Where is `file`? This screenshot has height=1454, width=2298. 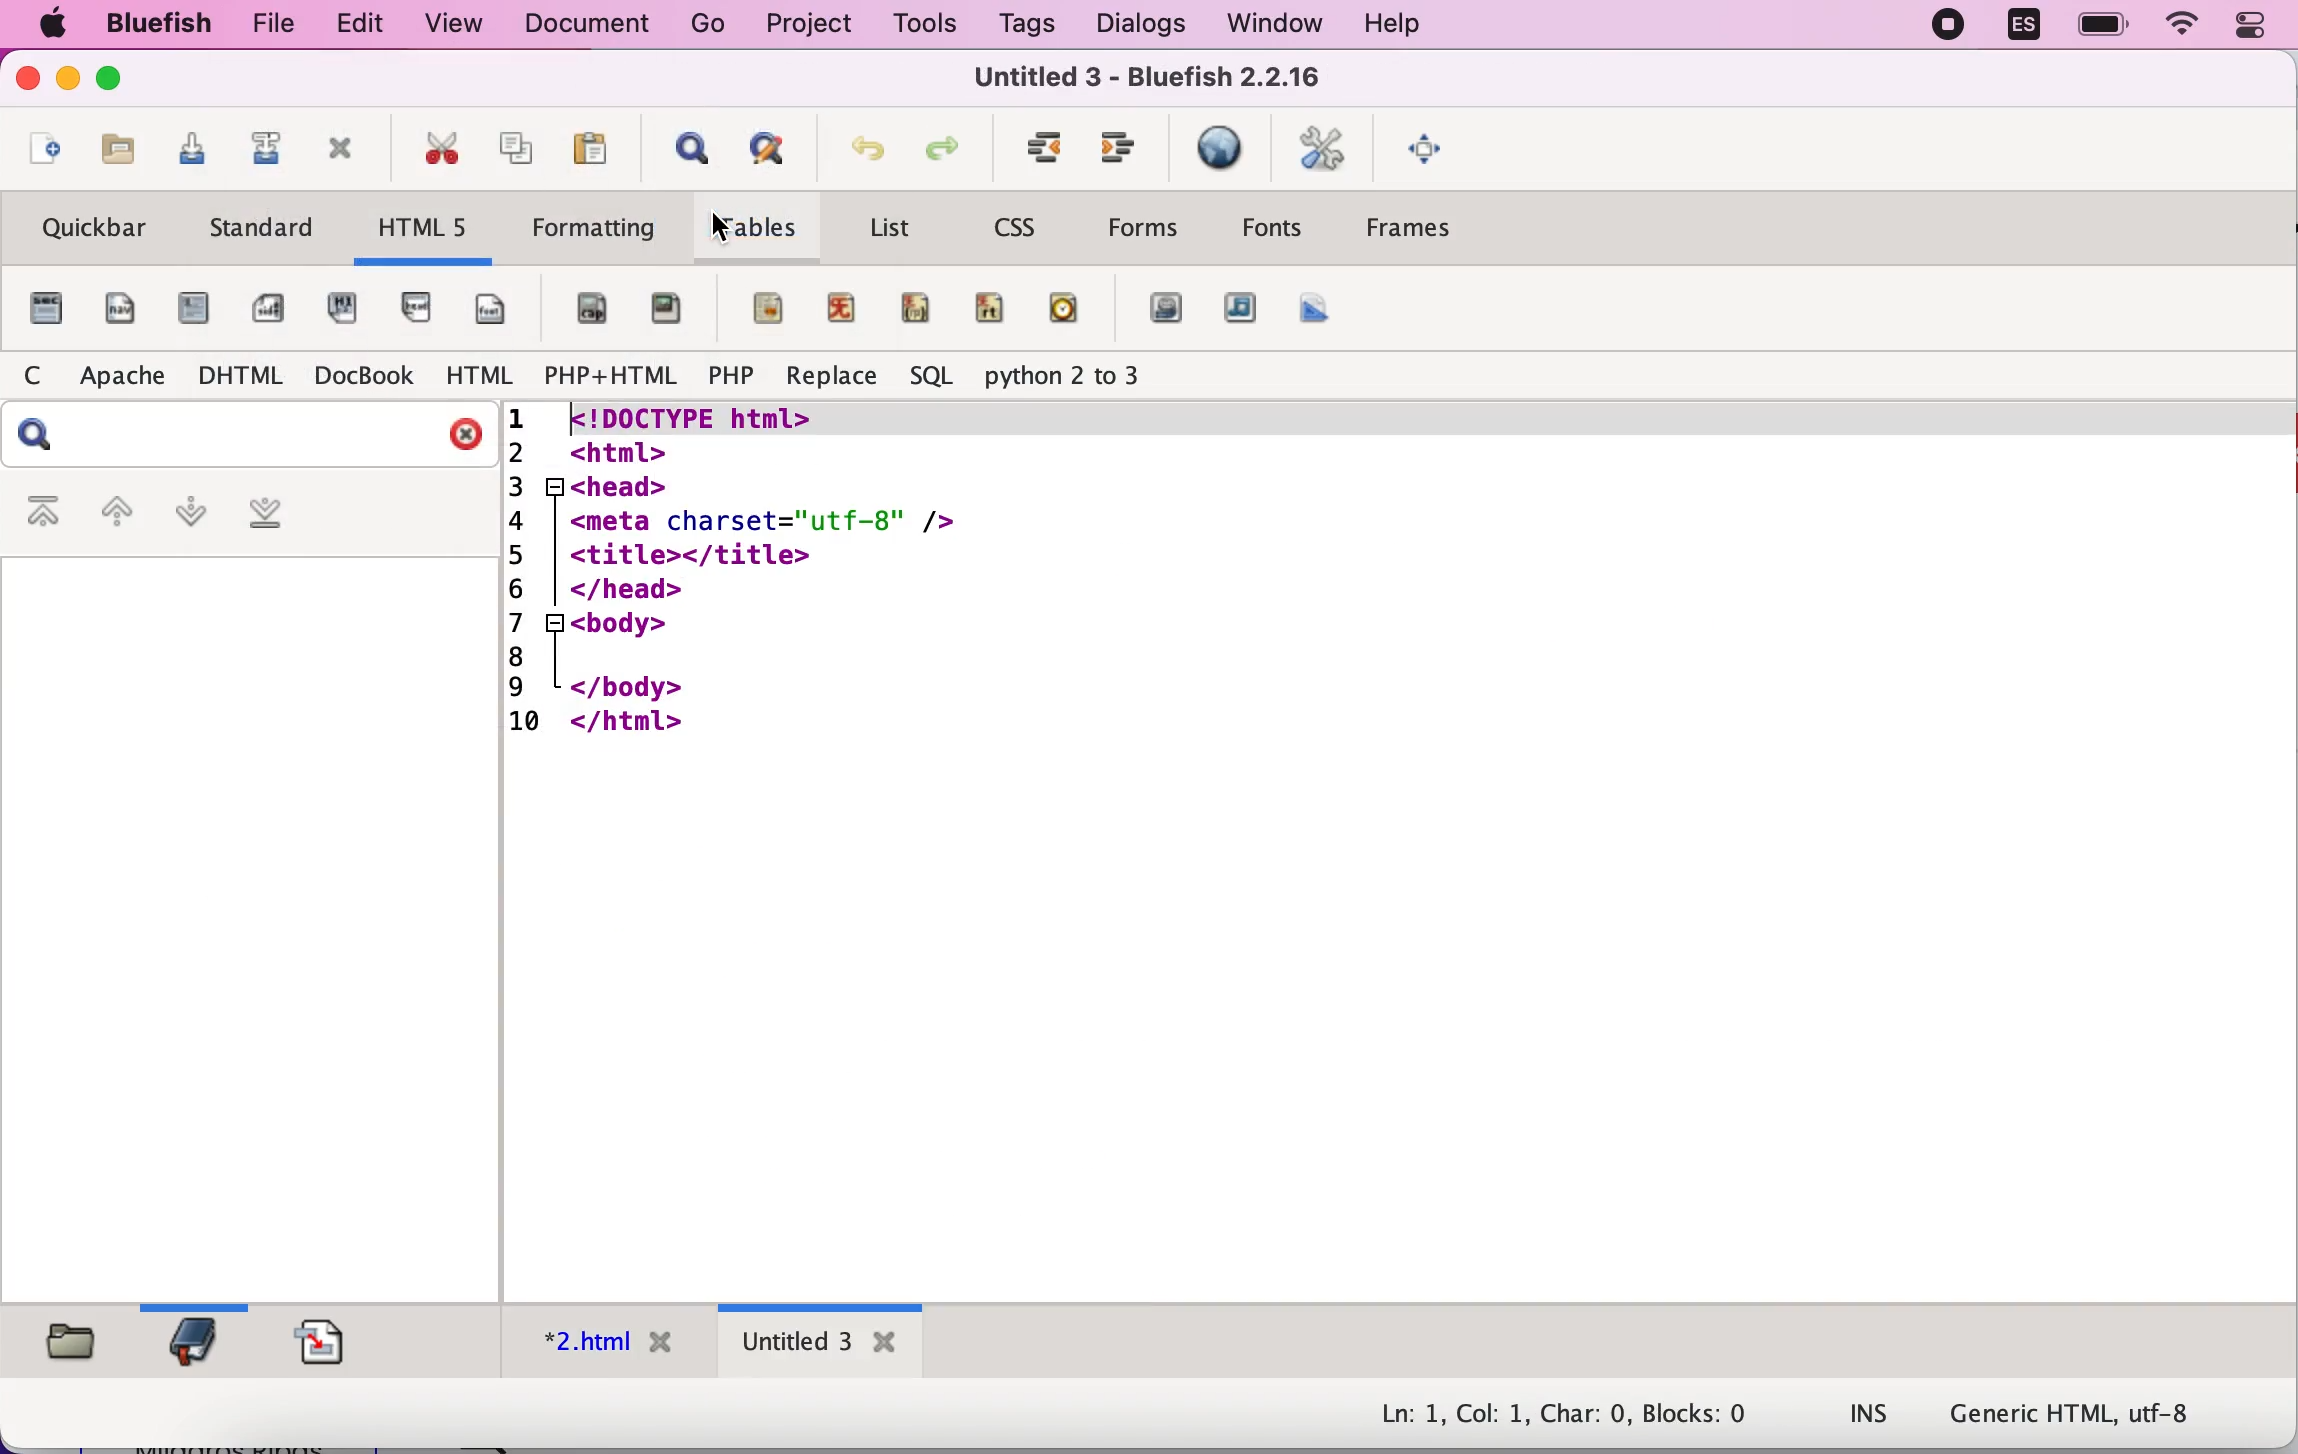
file is located at coordinates (266, 26).